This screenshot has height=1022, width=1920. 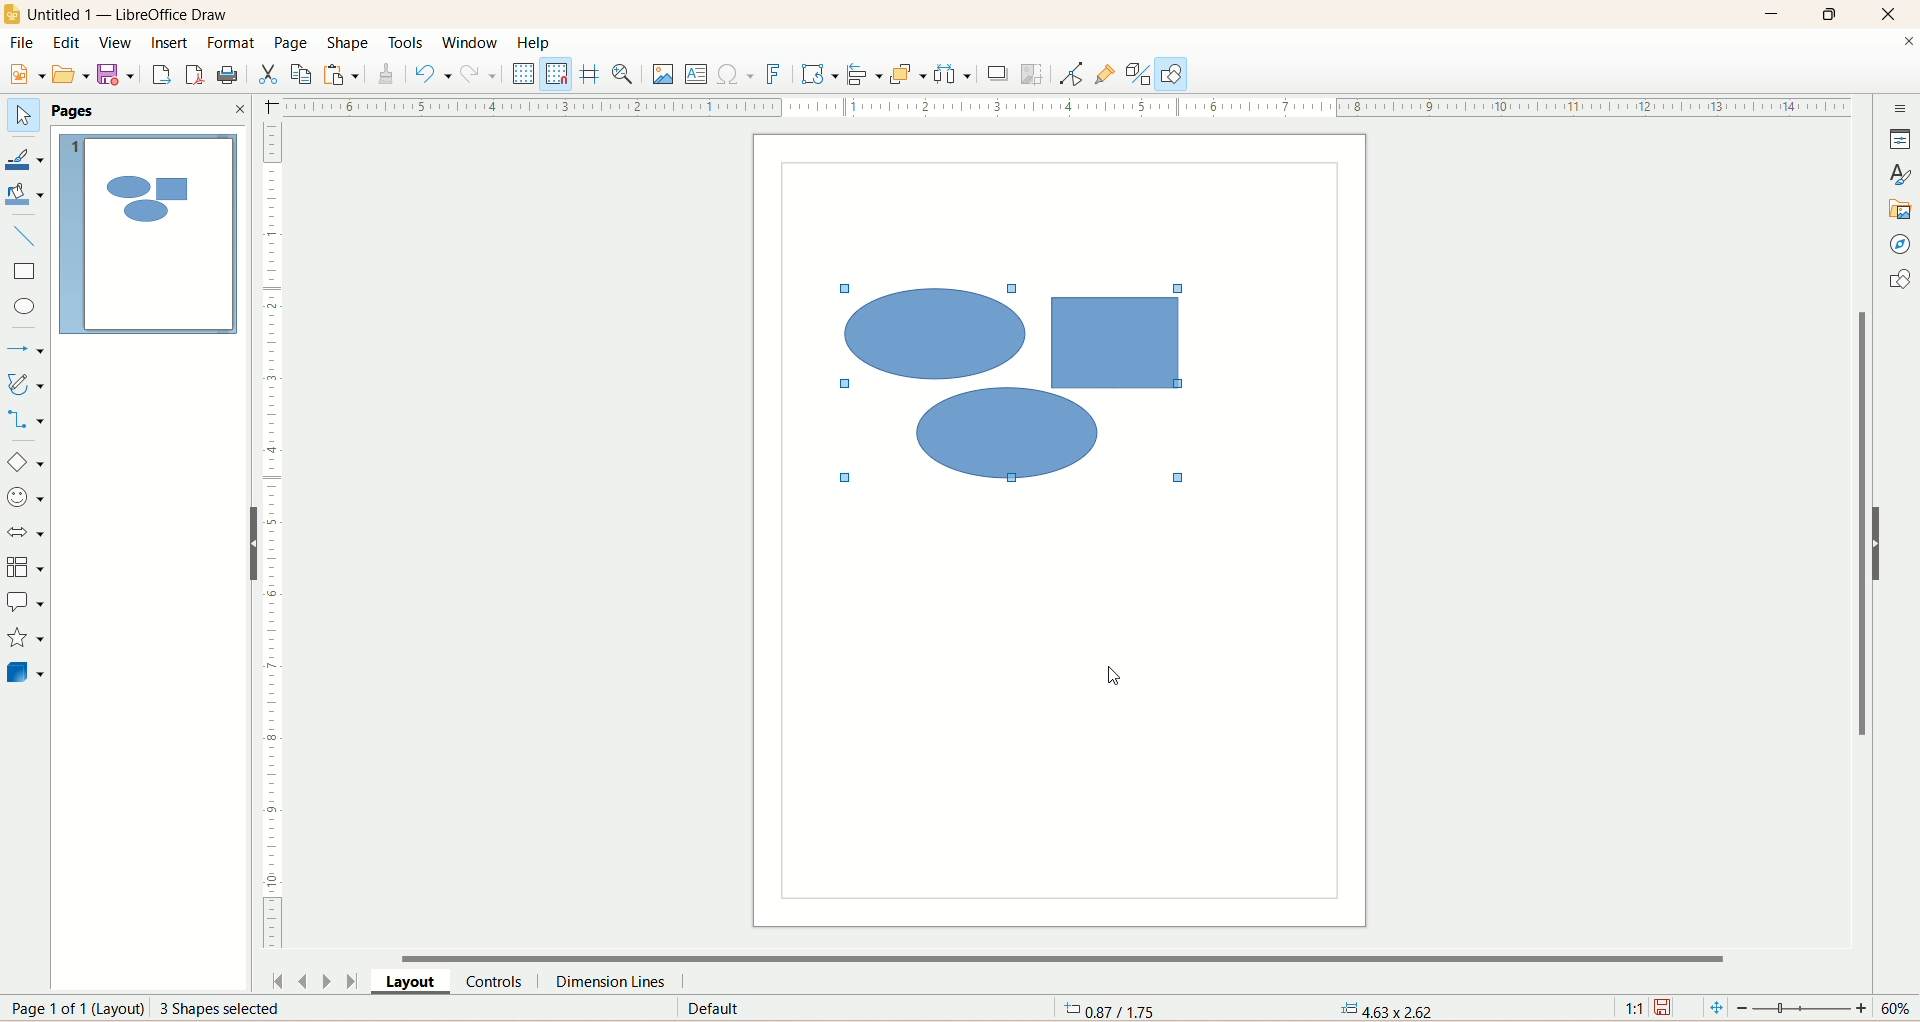 I want to click on styles, so click(x=1902, y=174).